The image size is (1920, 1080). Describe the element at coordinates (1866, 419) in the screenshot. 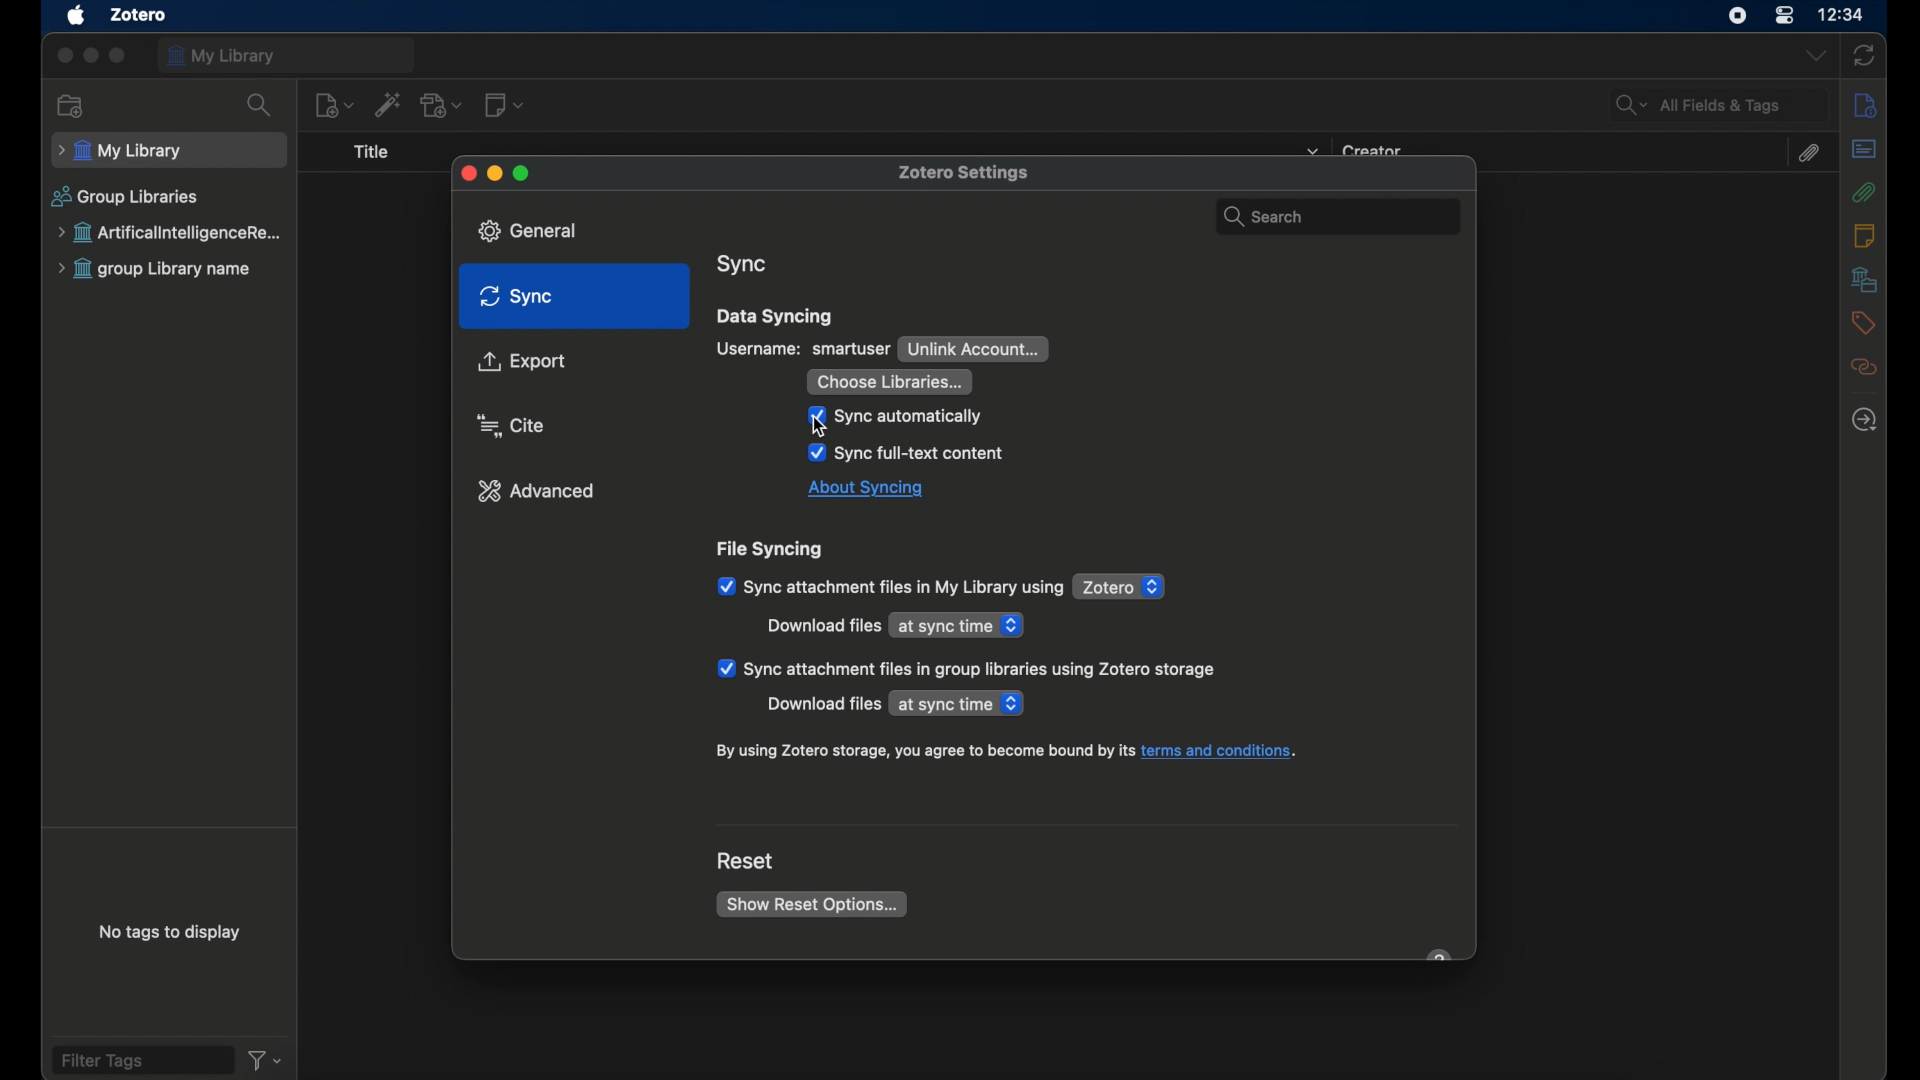

I see `locate` at that location.